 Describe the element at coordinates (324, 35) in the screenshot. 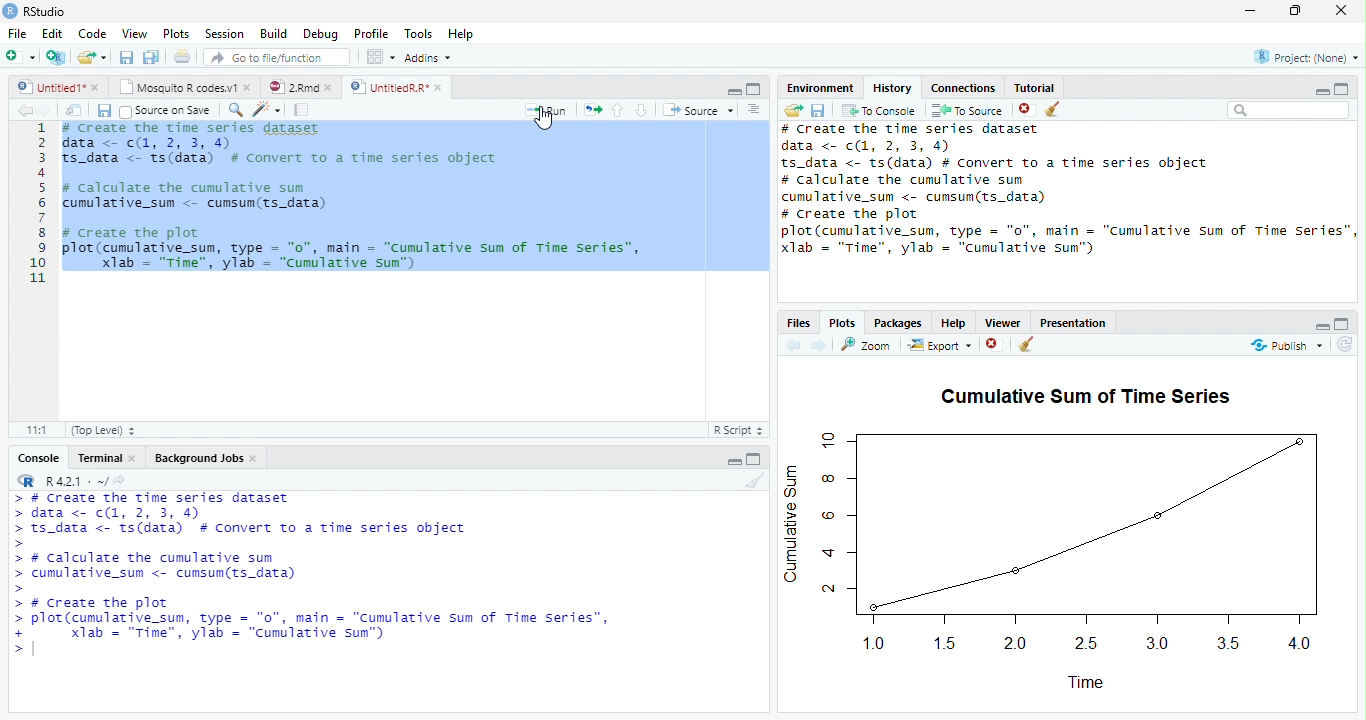

I see `Debug` at that location.